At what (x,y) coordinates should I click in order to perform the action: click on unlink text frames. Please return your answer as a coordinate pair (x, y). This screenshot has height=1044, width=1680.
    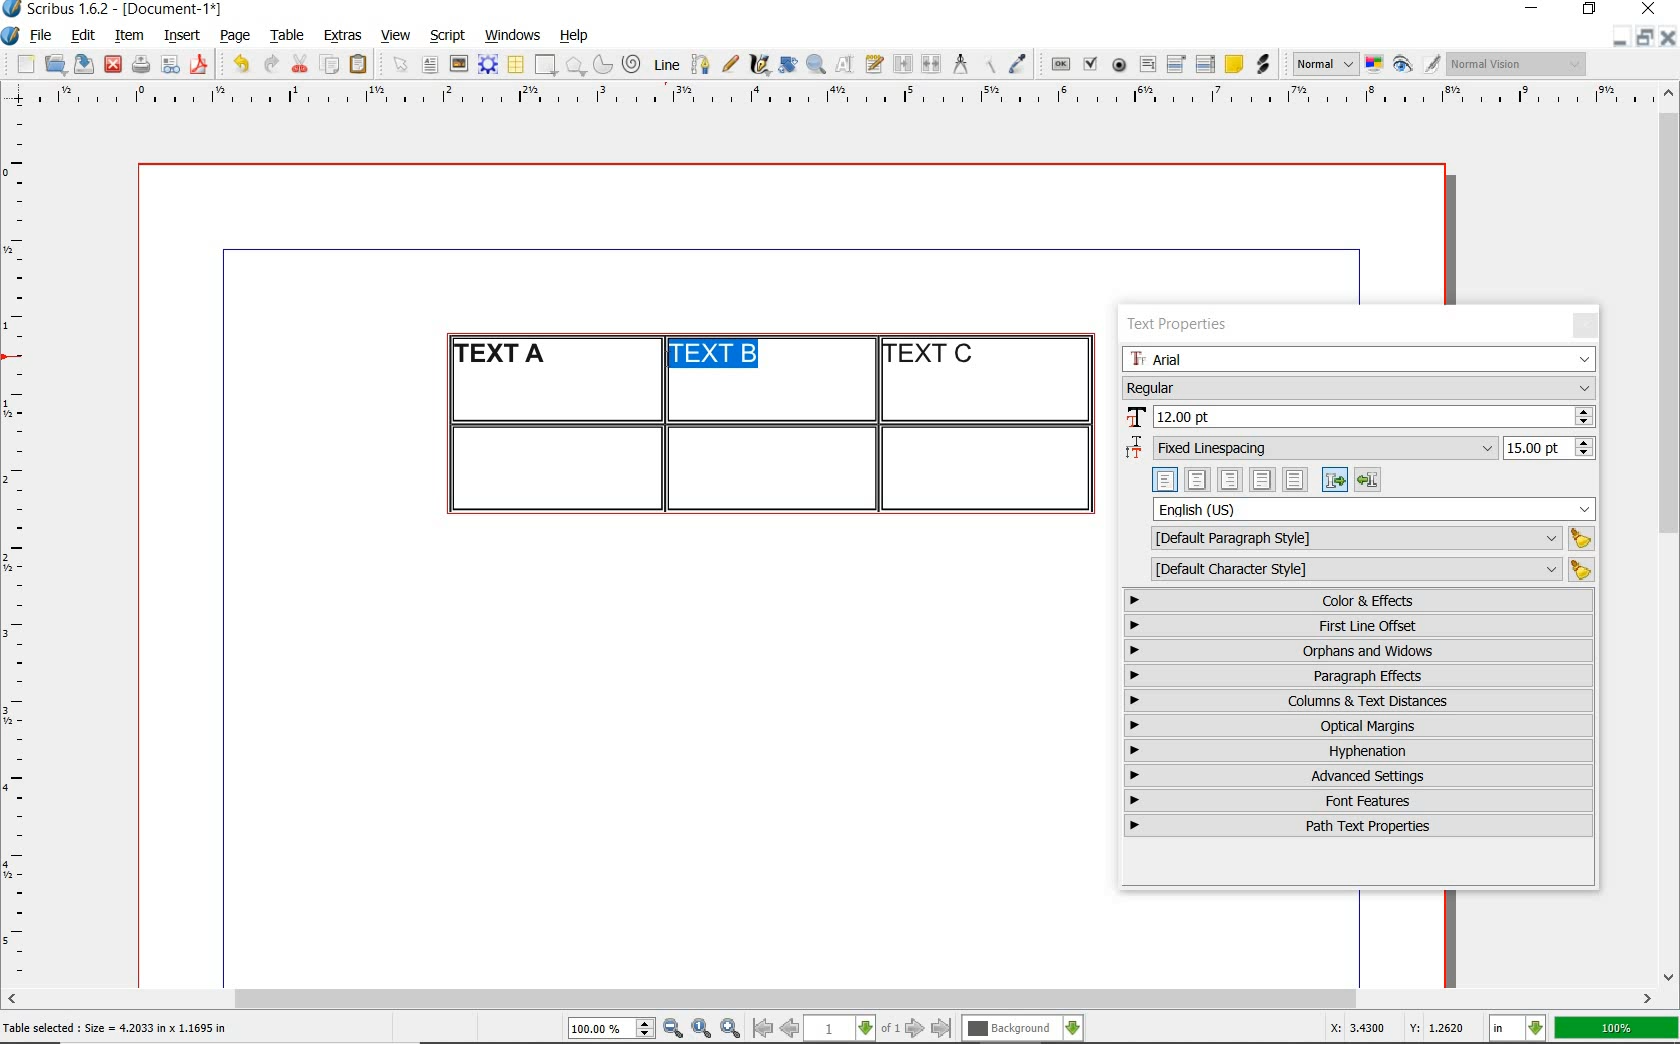
    Looking at the image, I should click on (931, 65).